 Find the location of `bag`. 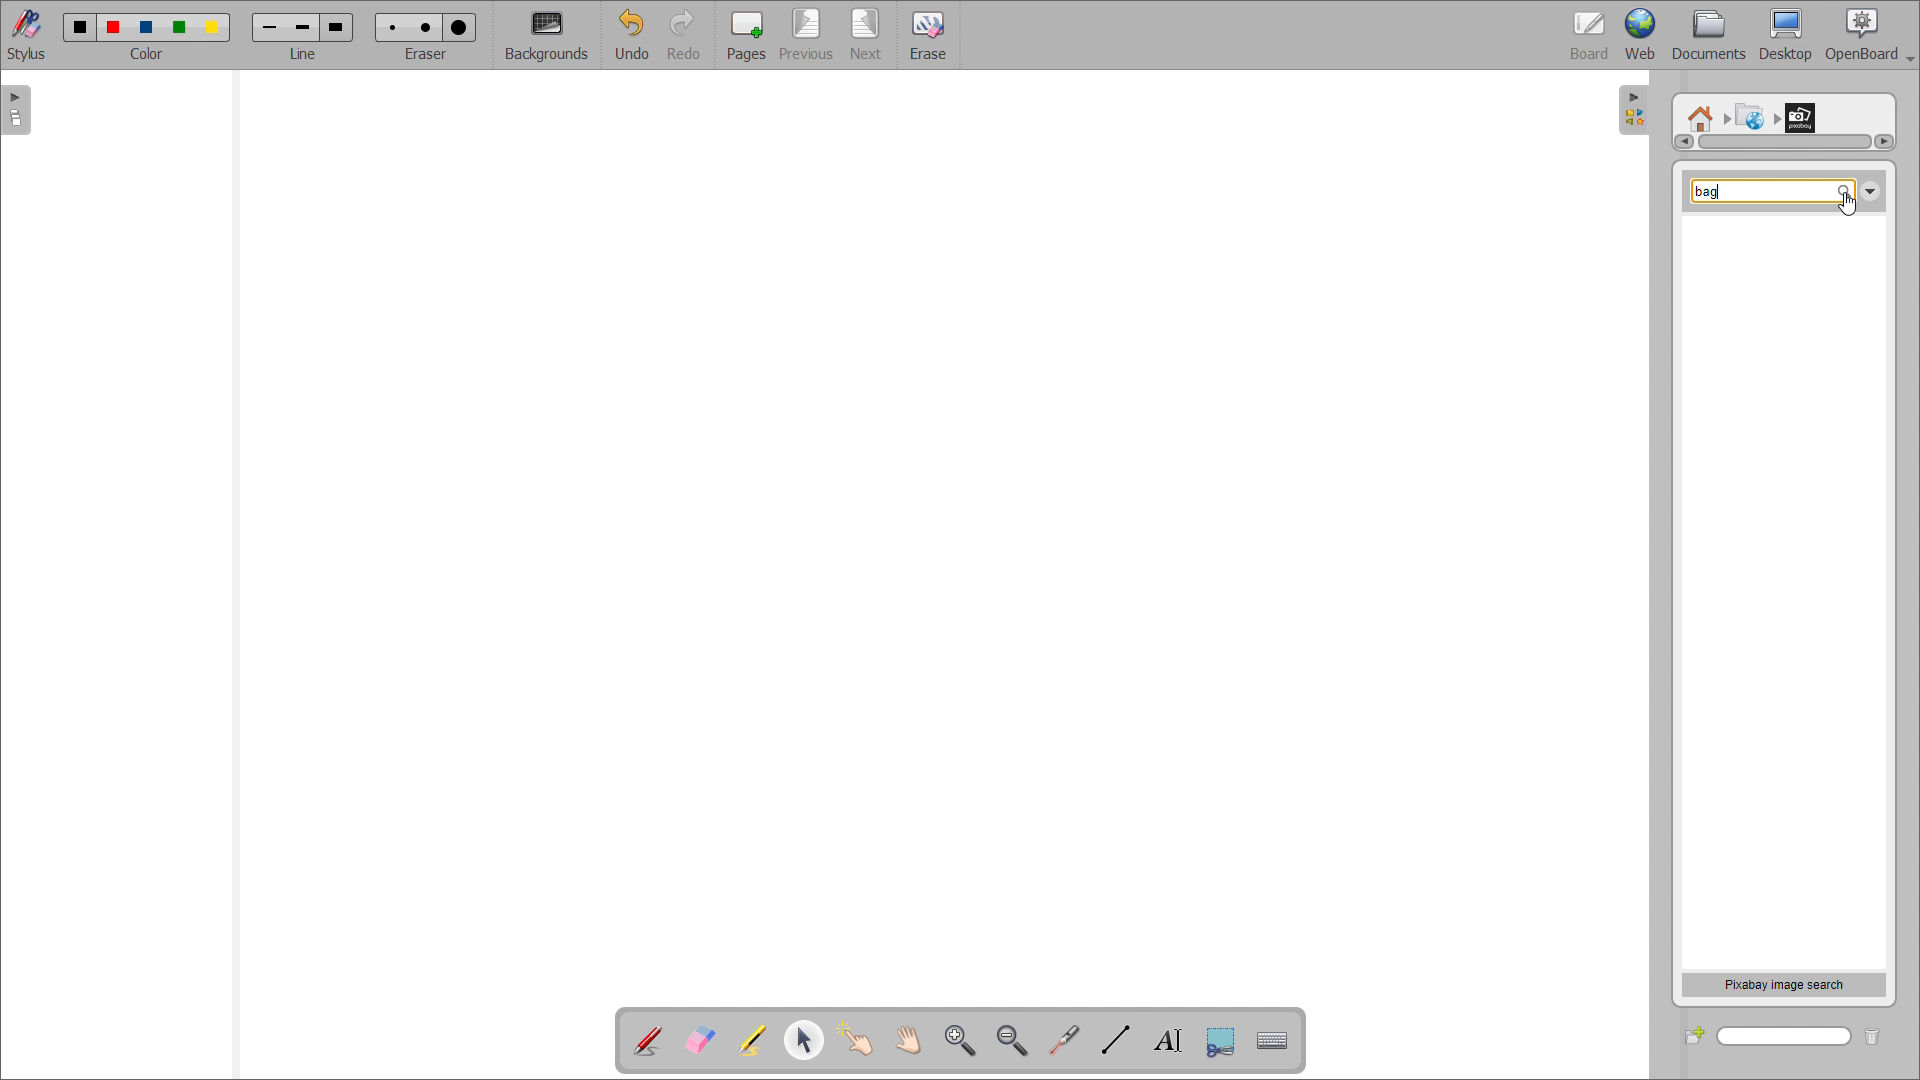

bag is located at coordinates (1709, 191).